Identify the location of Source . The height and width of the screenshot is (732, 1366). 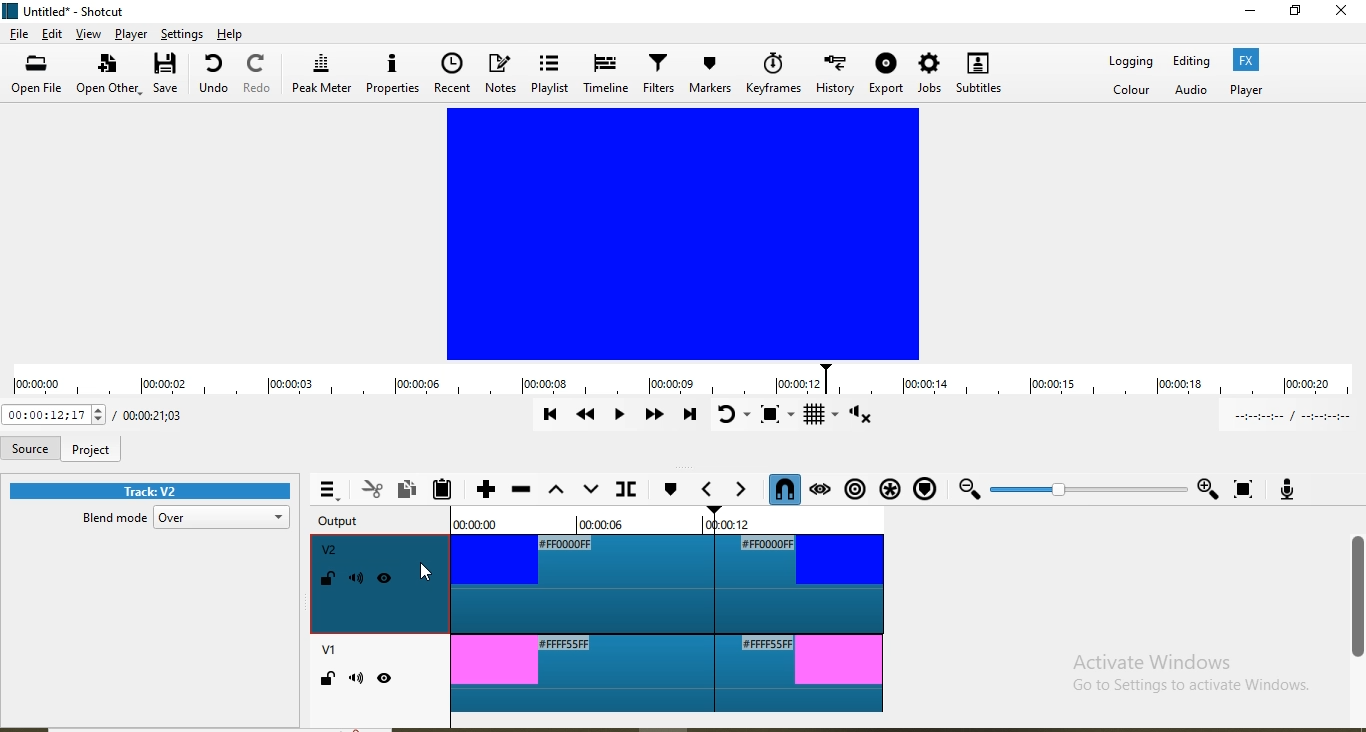
(29, 449).